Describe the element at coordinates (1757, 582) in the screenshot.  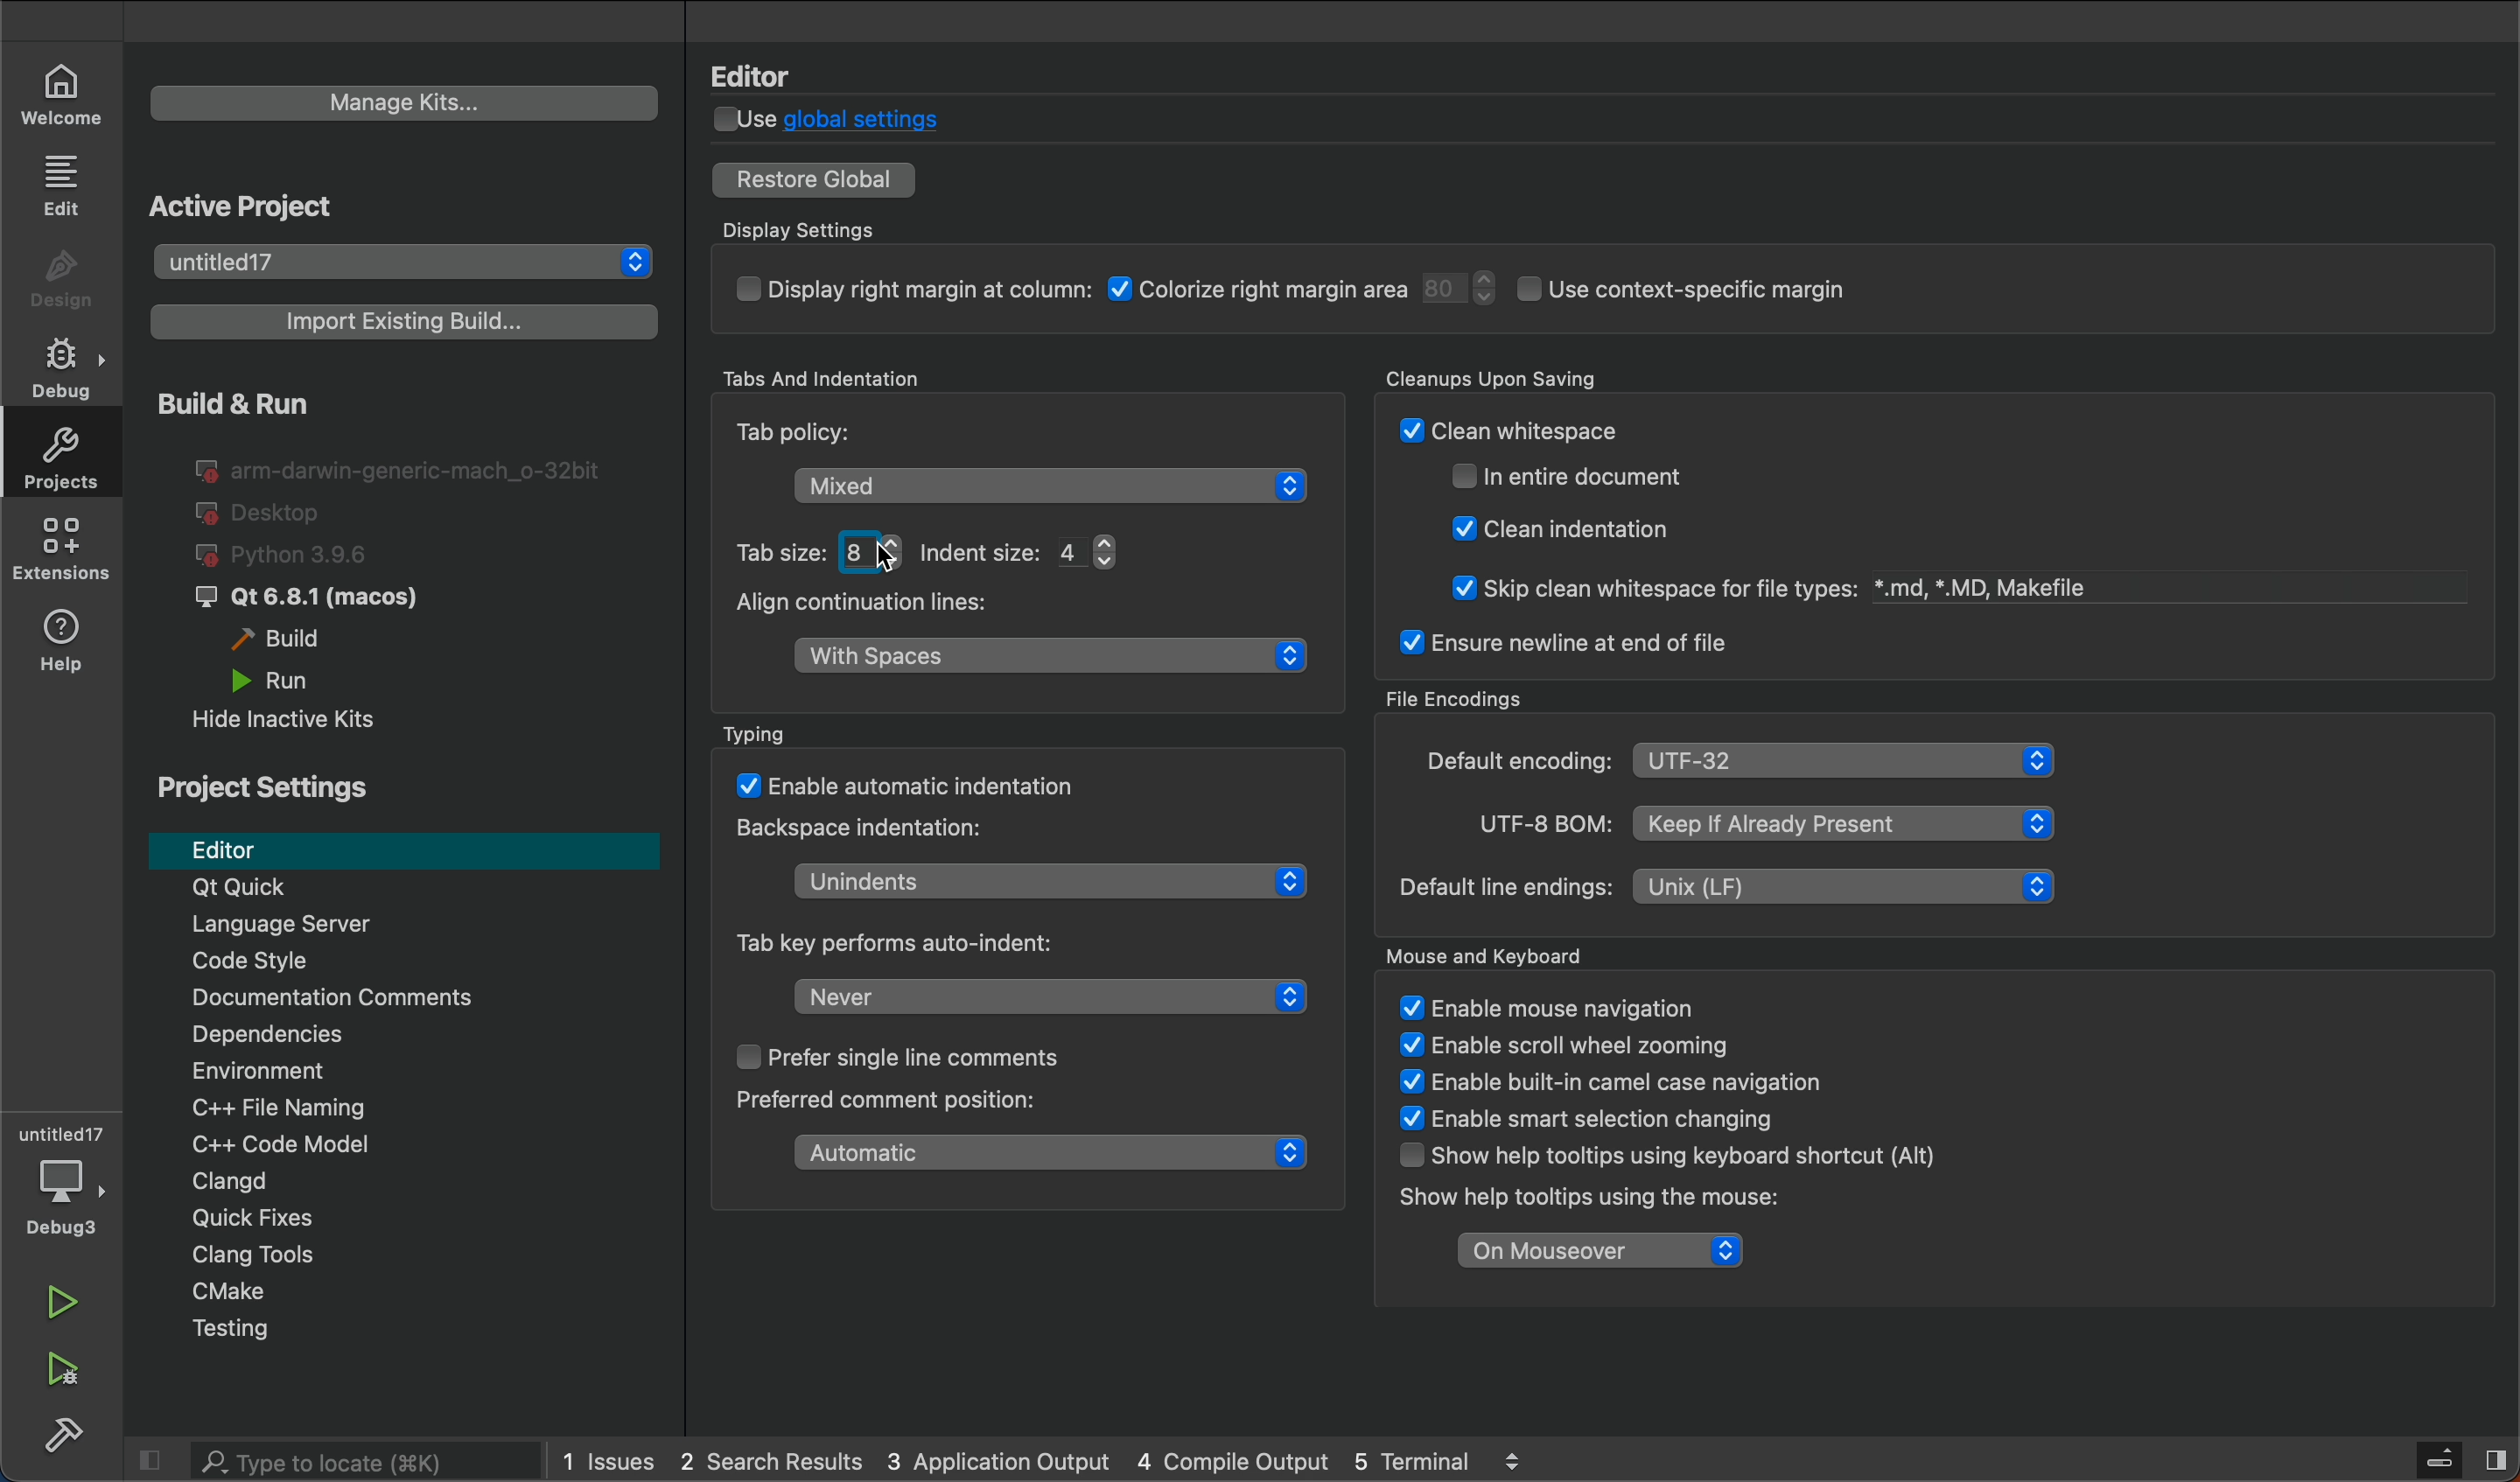
I see `Skip clean whitespace for file types: *.md, *.MD, Makefile` at that location.